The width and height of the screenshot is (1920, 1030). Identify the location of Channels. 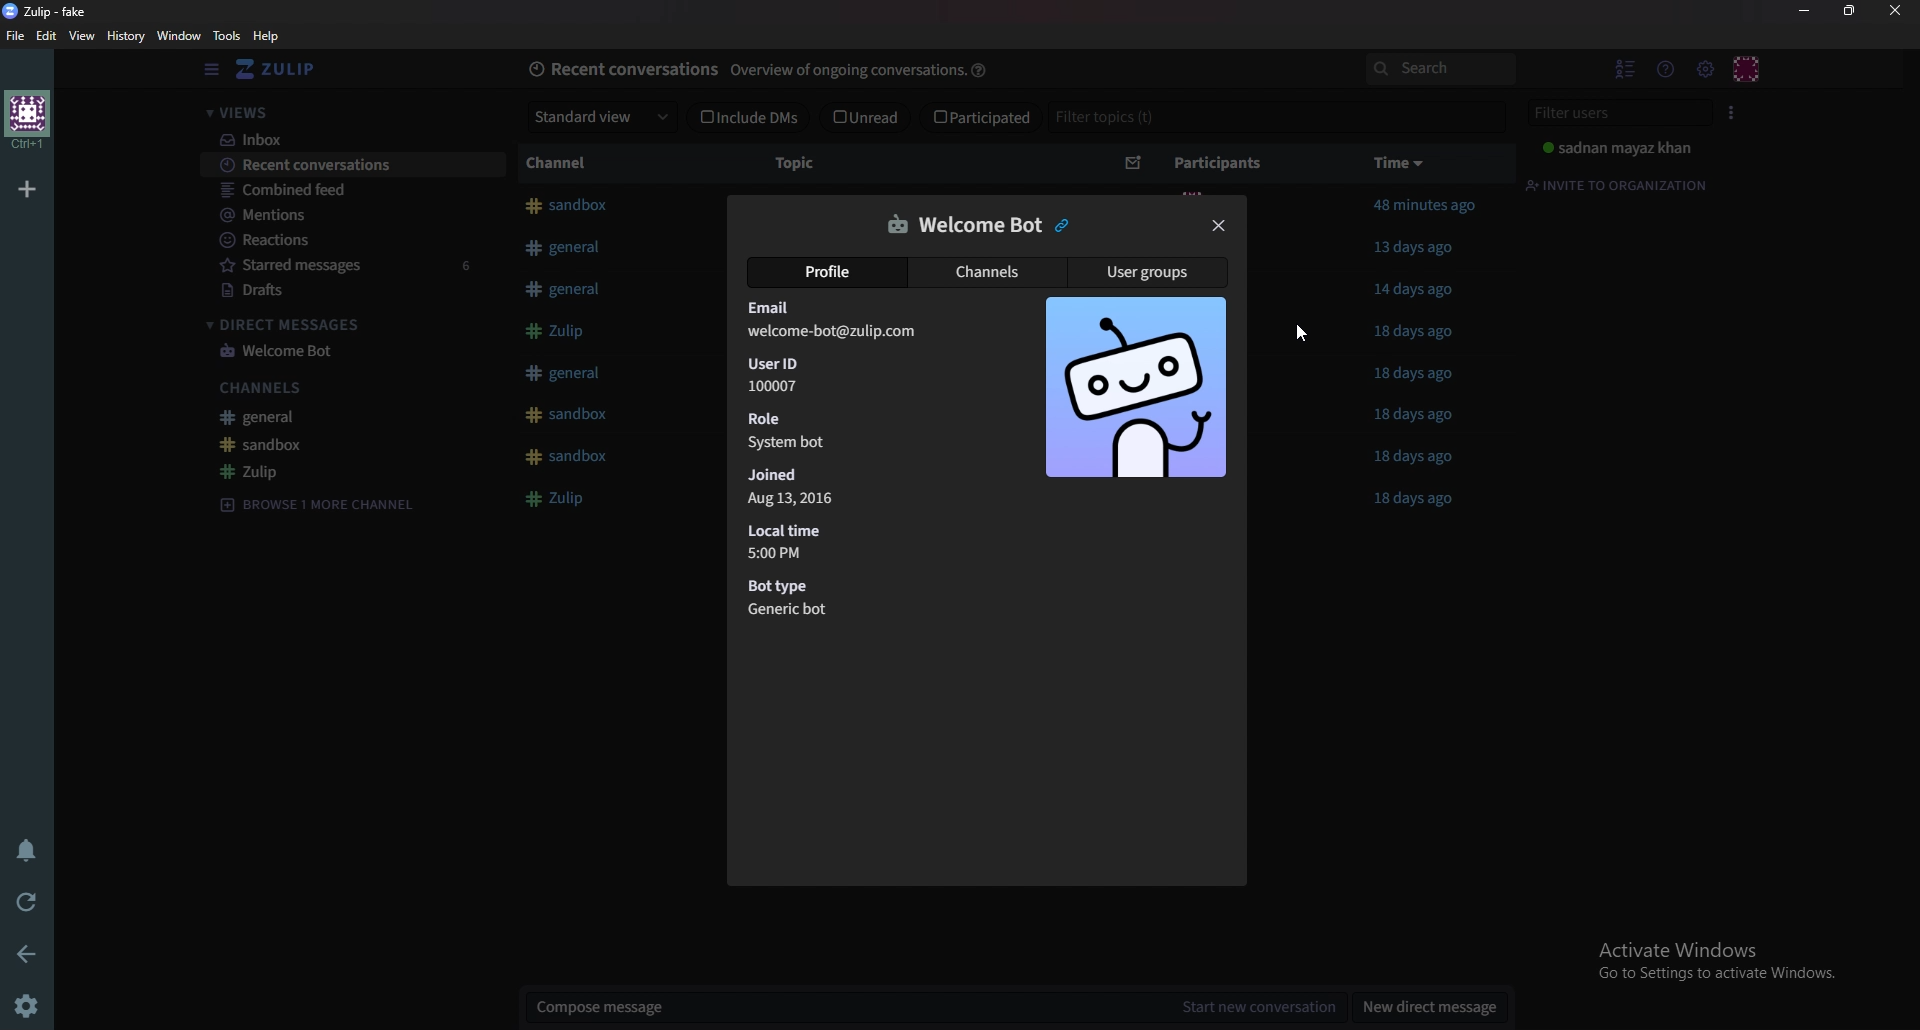
(990, 270).